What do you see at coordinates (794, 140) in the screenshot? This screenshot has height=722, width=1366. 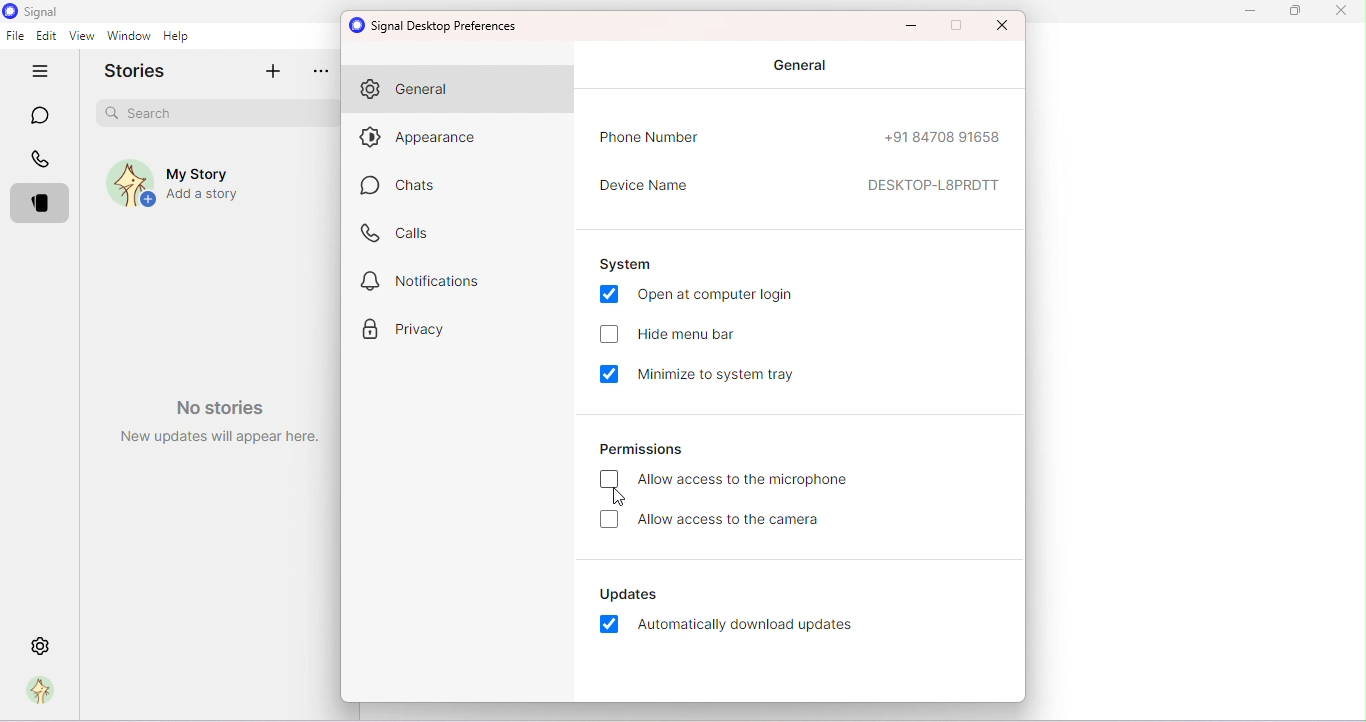 I see `Phone number` at bounding box center [794, 140].